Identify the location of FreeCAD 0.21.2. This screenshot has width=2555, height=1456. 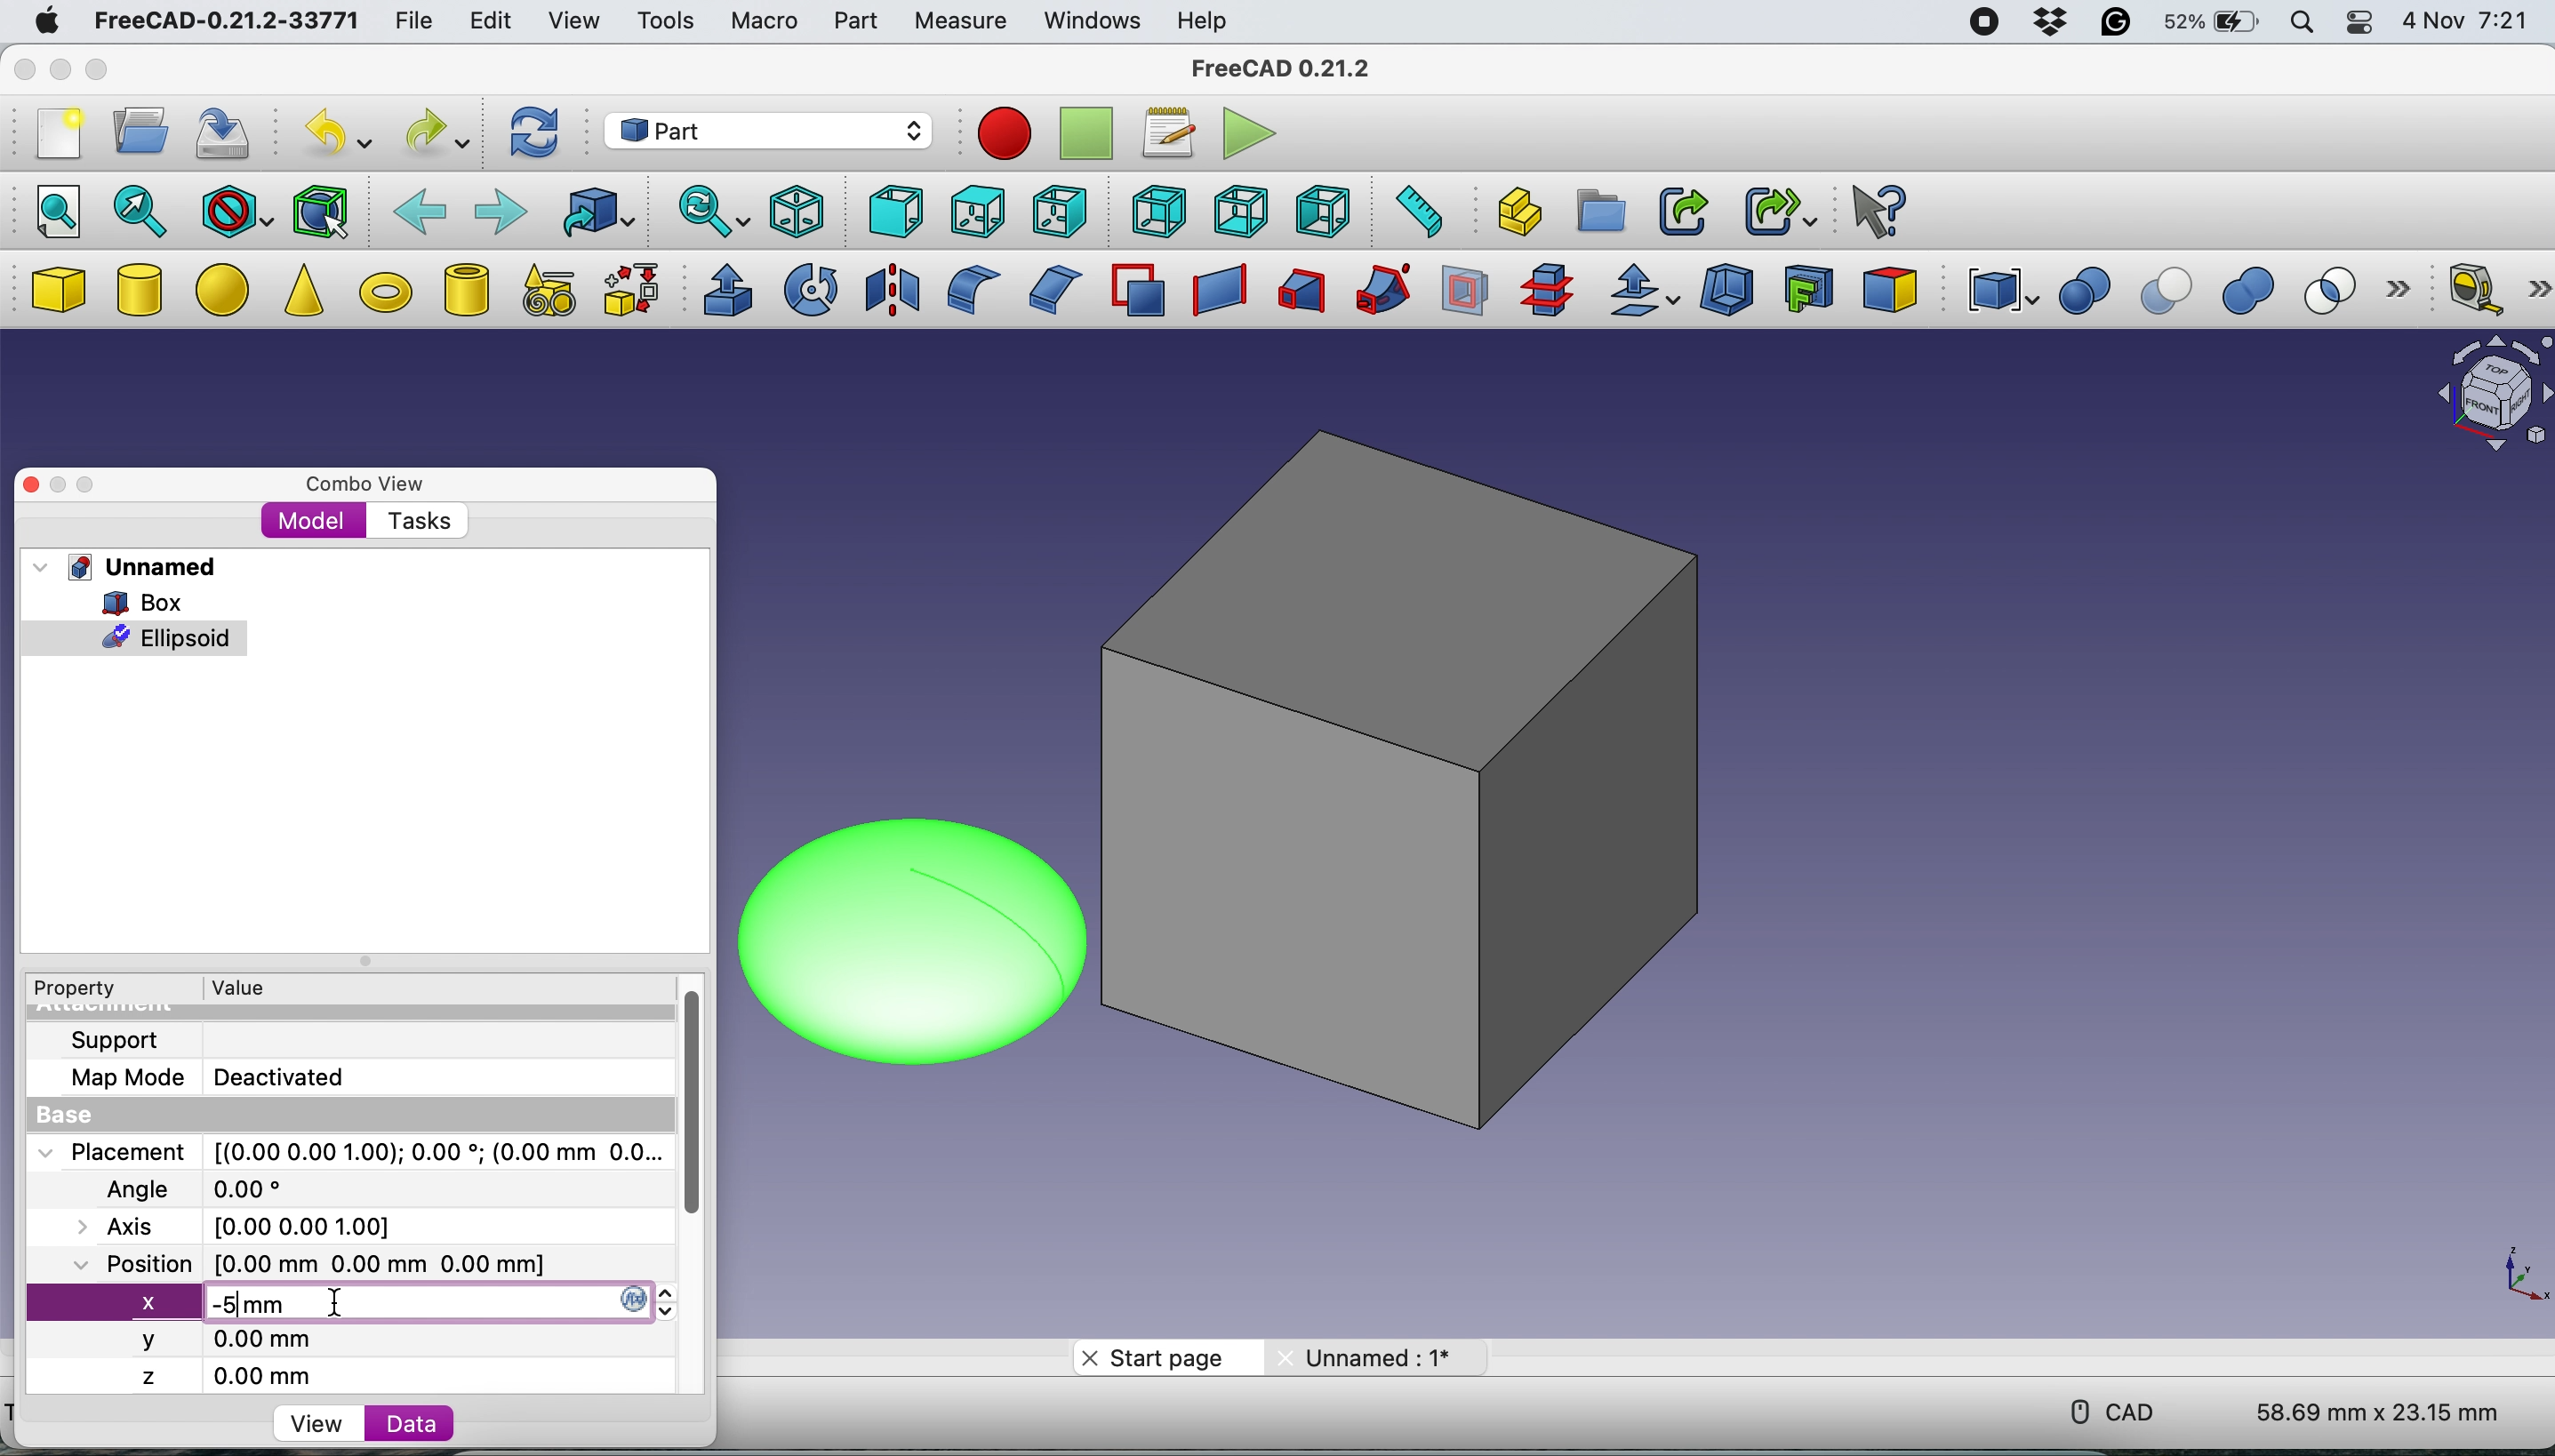
(1282, 68).